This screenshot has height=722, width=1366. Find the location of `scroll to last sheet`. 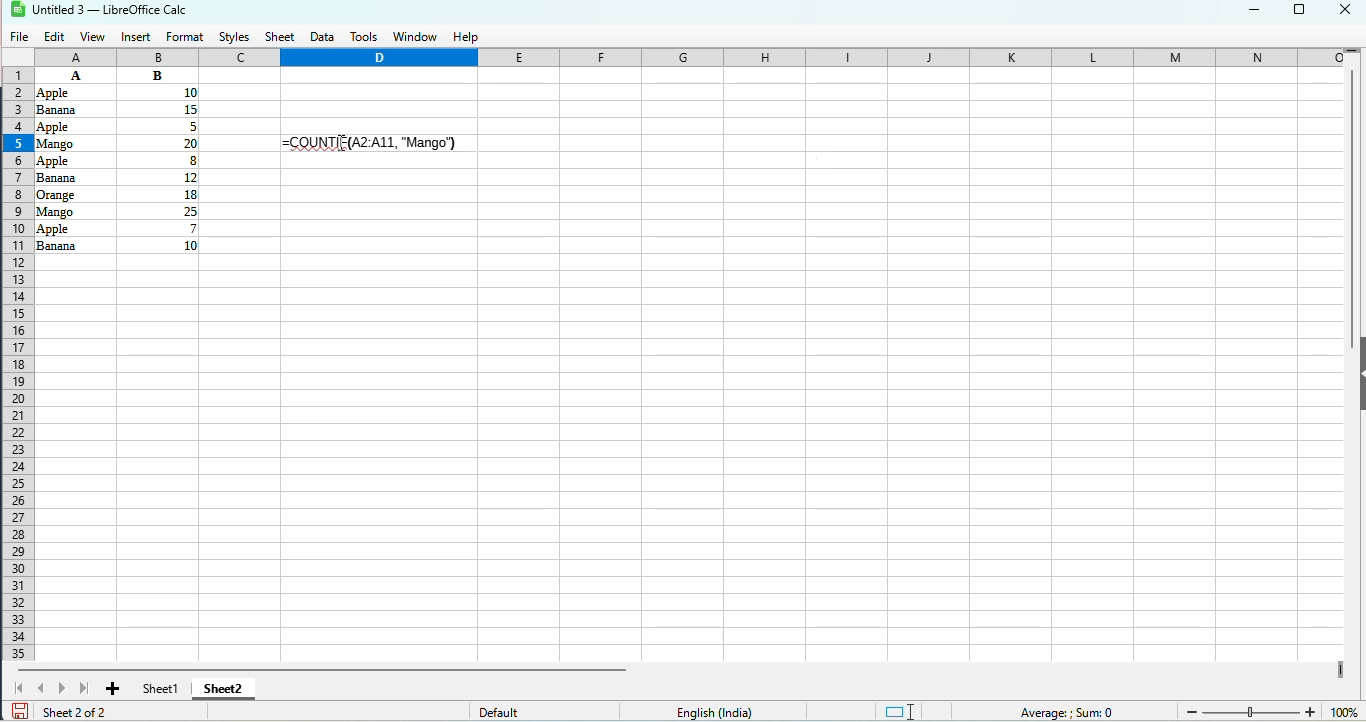

scroll to last sheet is located at coordinates (85, 688).